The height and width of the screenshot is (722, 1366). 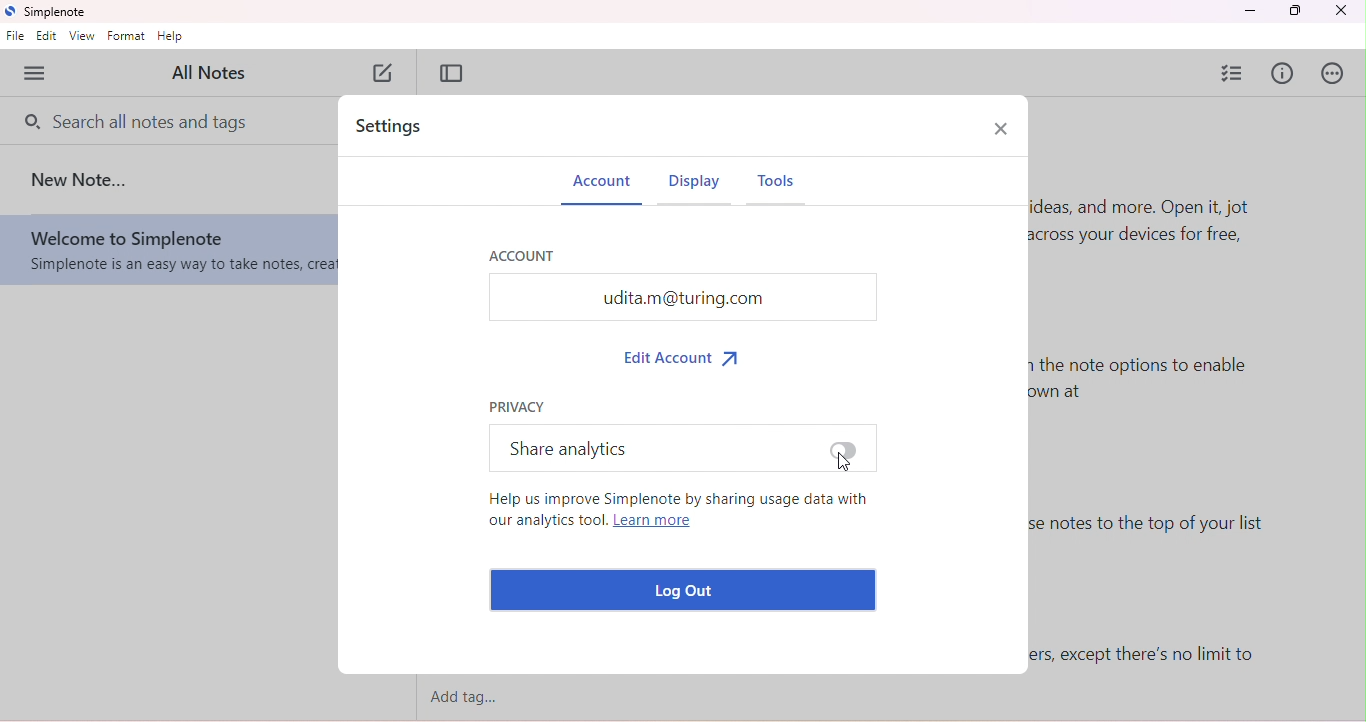 I want to click on account, so click(x=602, y=185).